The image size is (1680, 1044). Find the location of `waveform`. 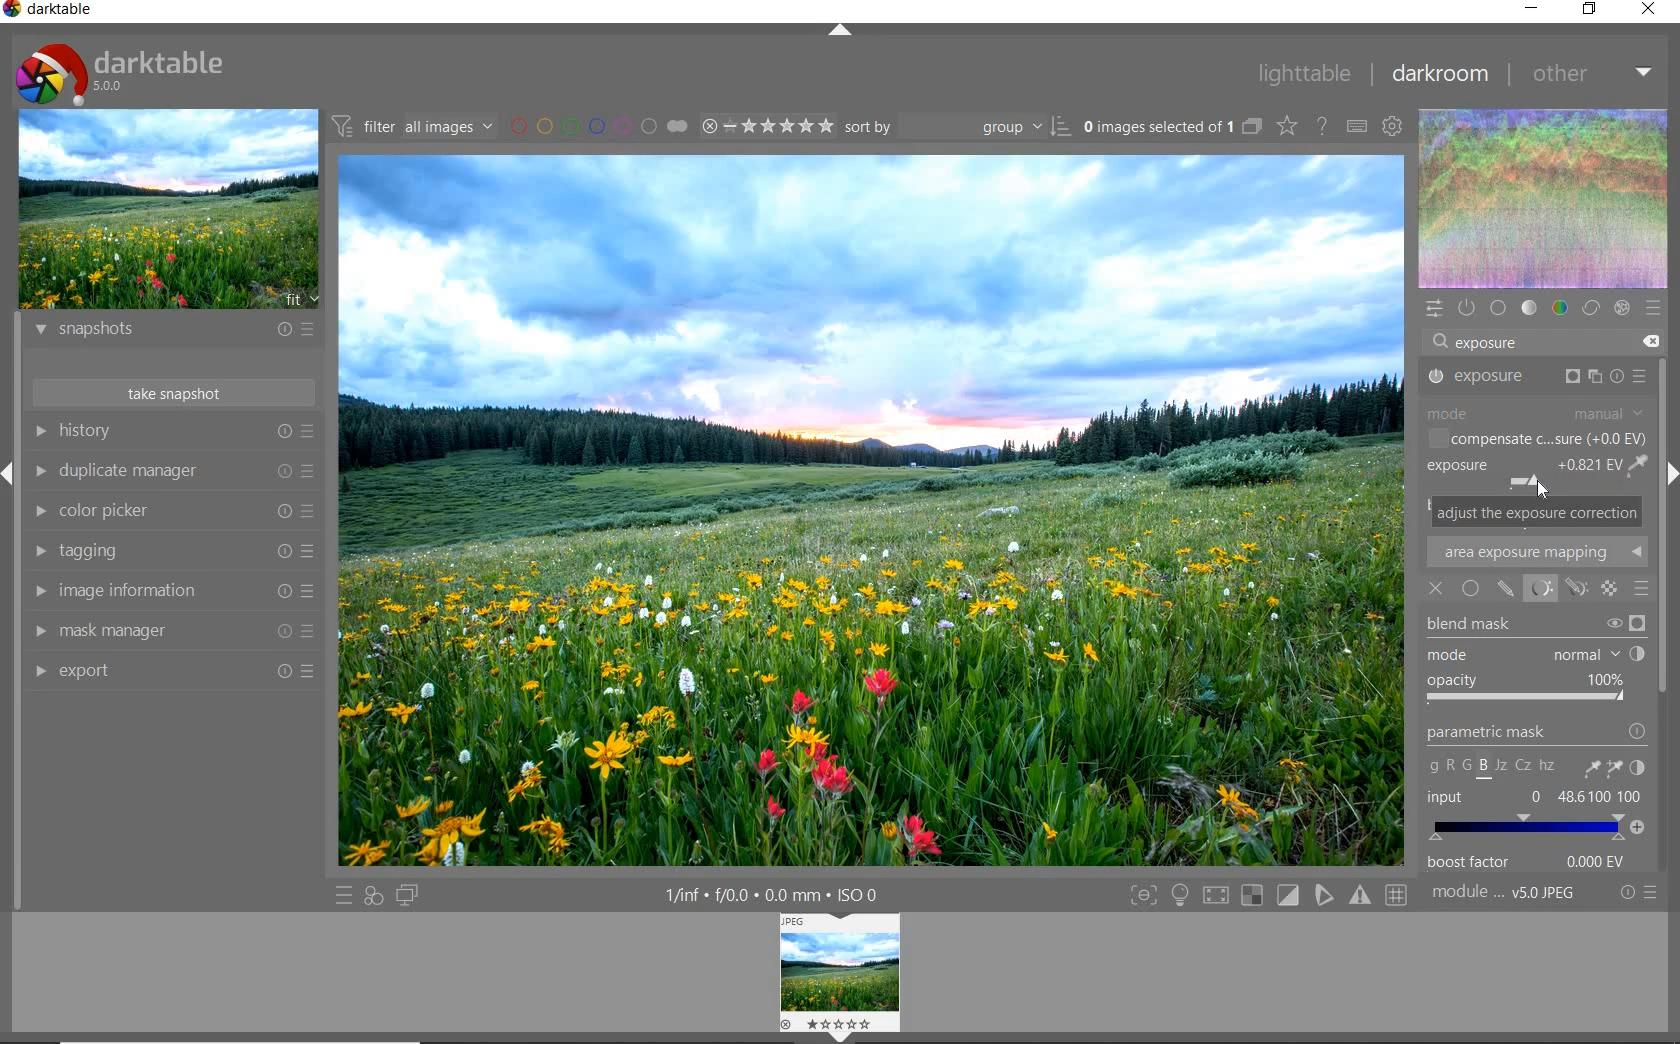

waveform is located at coordinates (1544, 198).